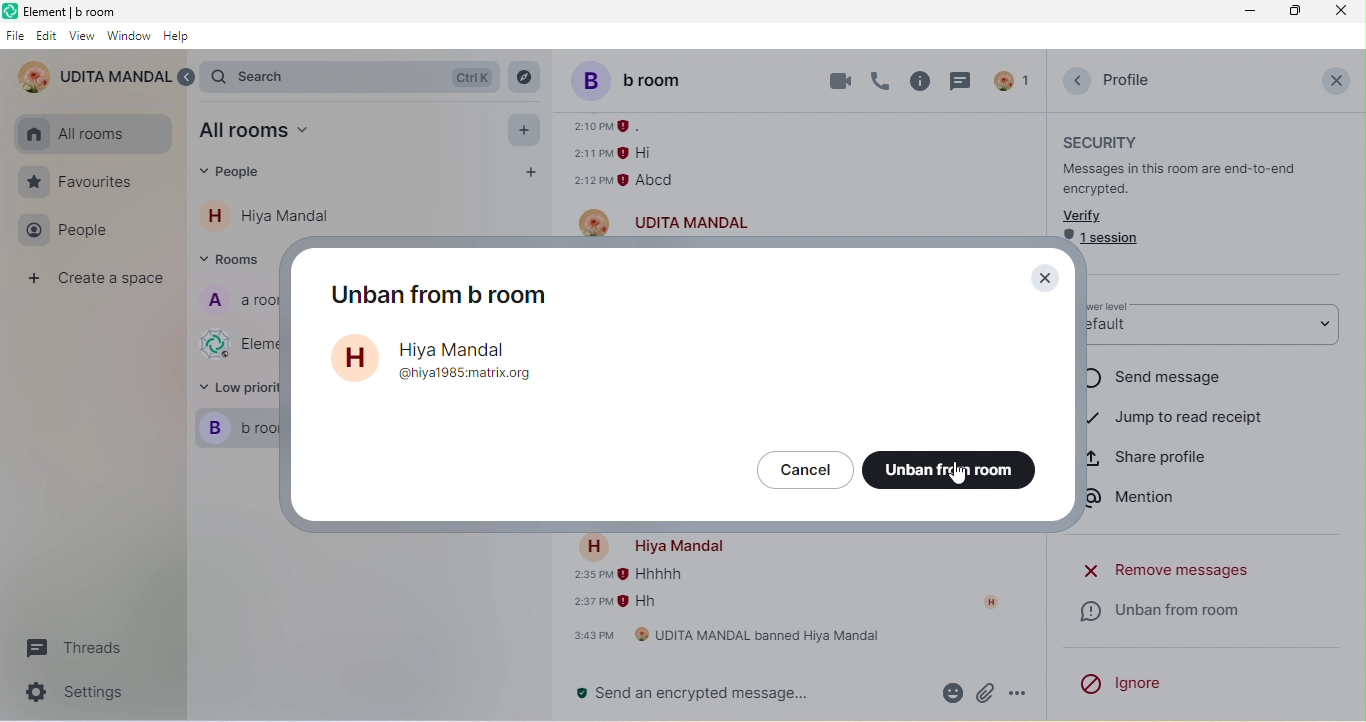 The width and height of the screenshot is (1366, 722). What do you see at coordinates (525, 78) in the screenshot?
I see `explore` at bounding box center [525, 78].